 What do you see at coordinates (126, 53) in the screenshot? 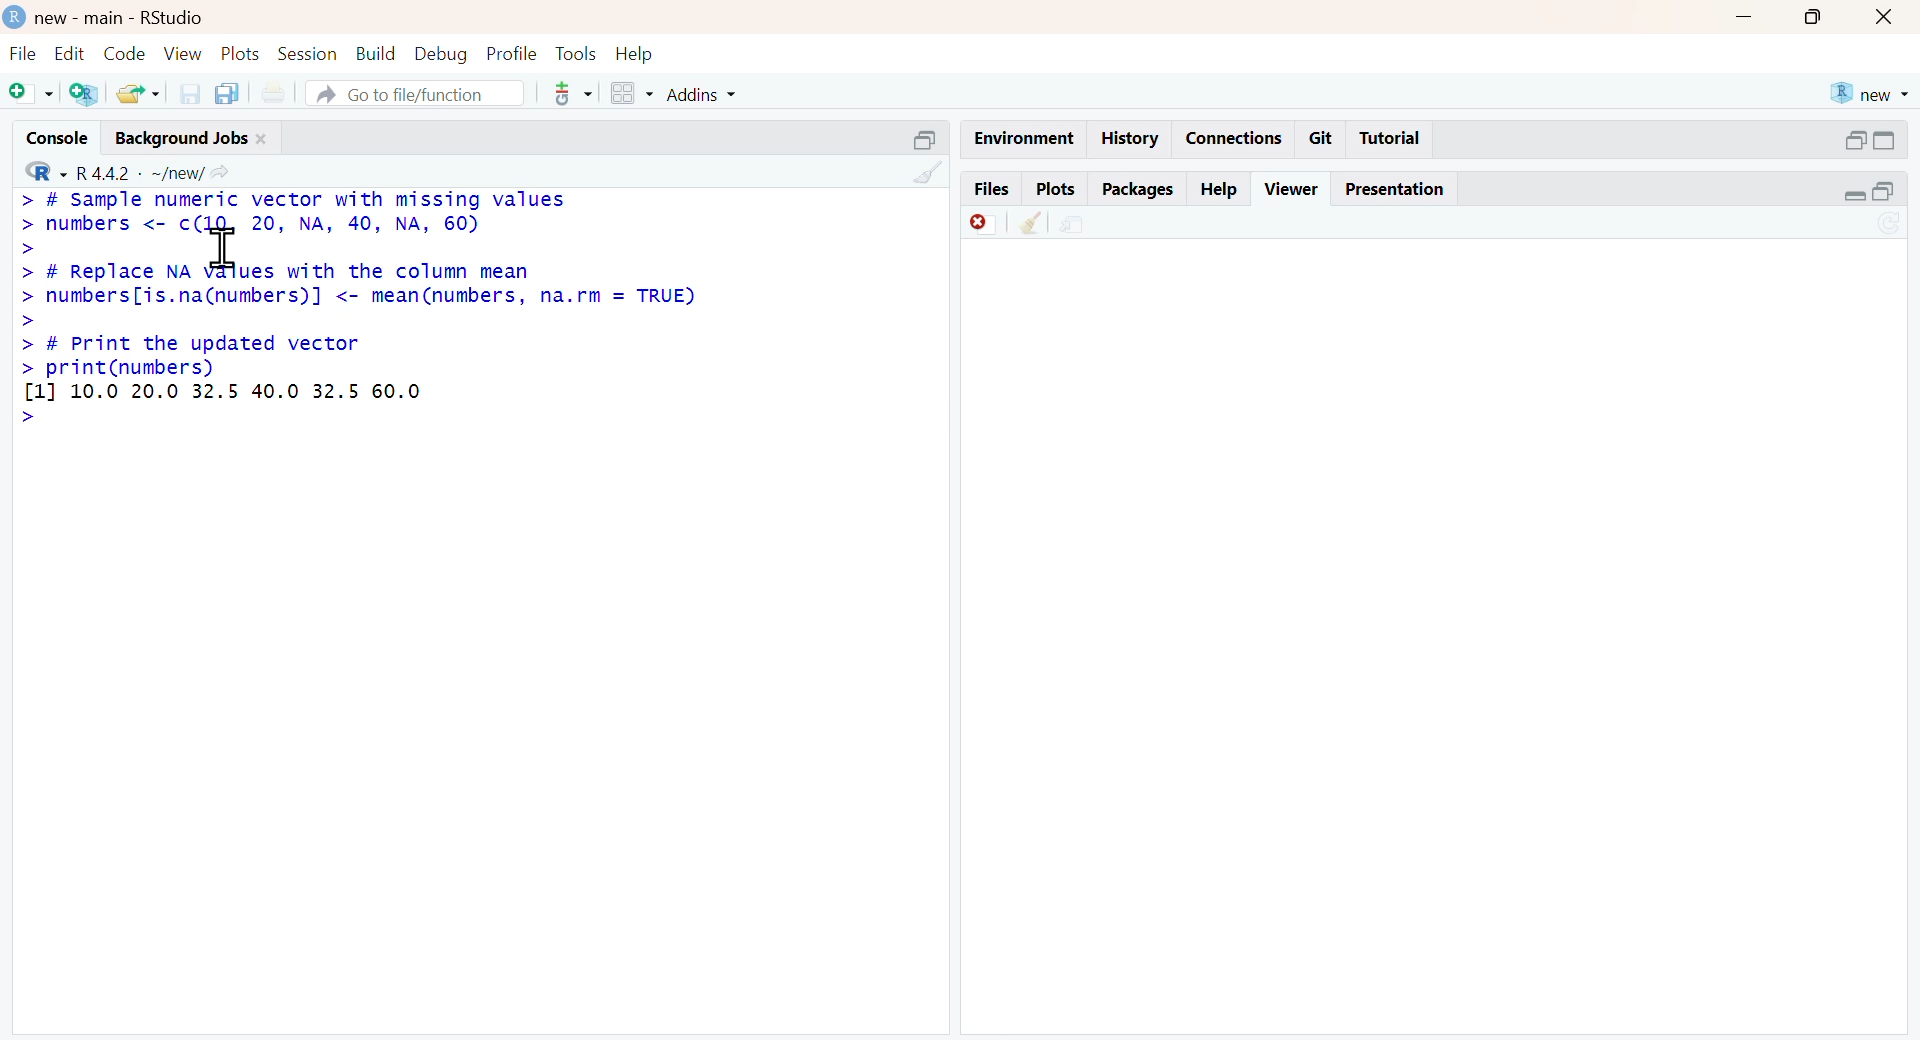
I see `code` at bounding box center [126, 53].